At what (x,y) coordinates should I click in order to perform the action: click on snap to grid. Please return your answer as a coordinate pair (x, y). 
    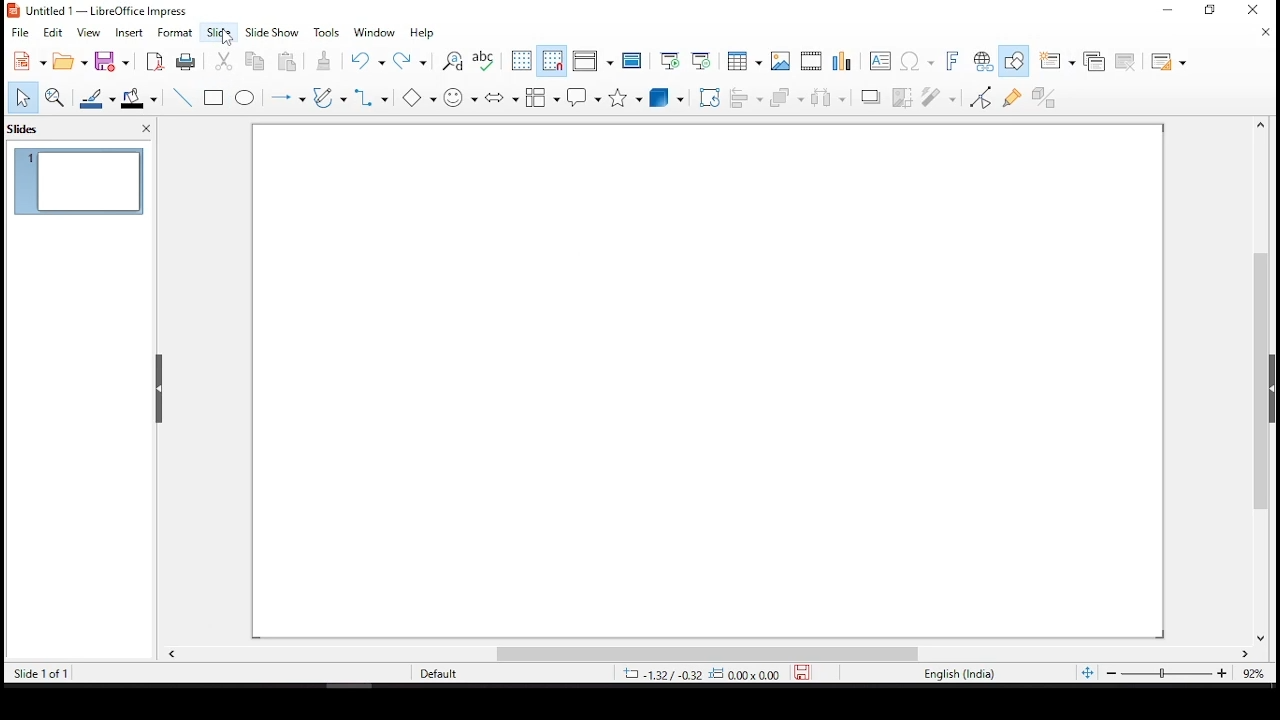
    Looking at the image, I should click on (551, 60).